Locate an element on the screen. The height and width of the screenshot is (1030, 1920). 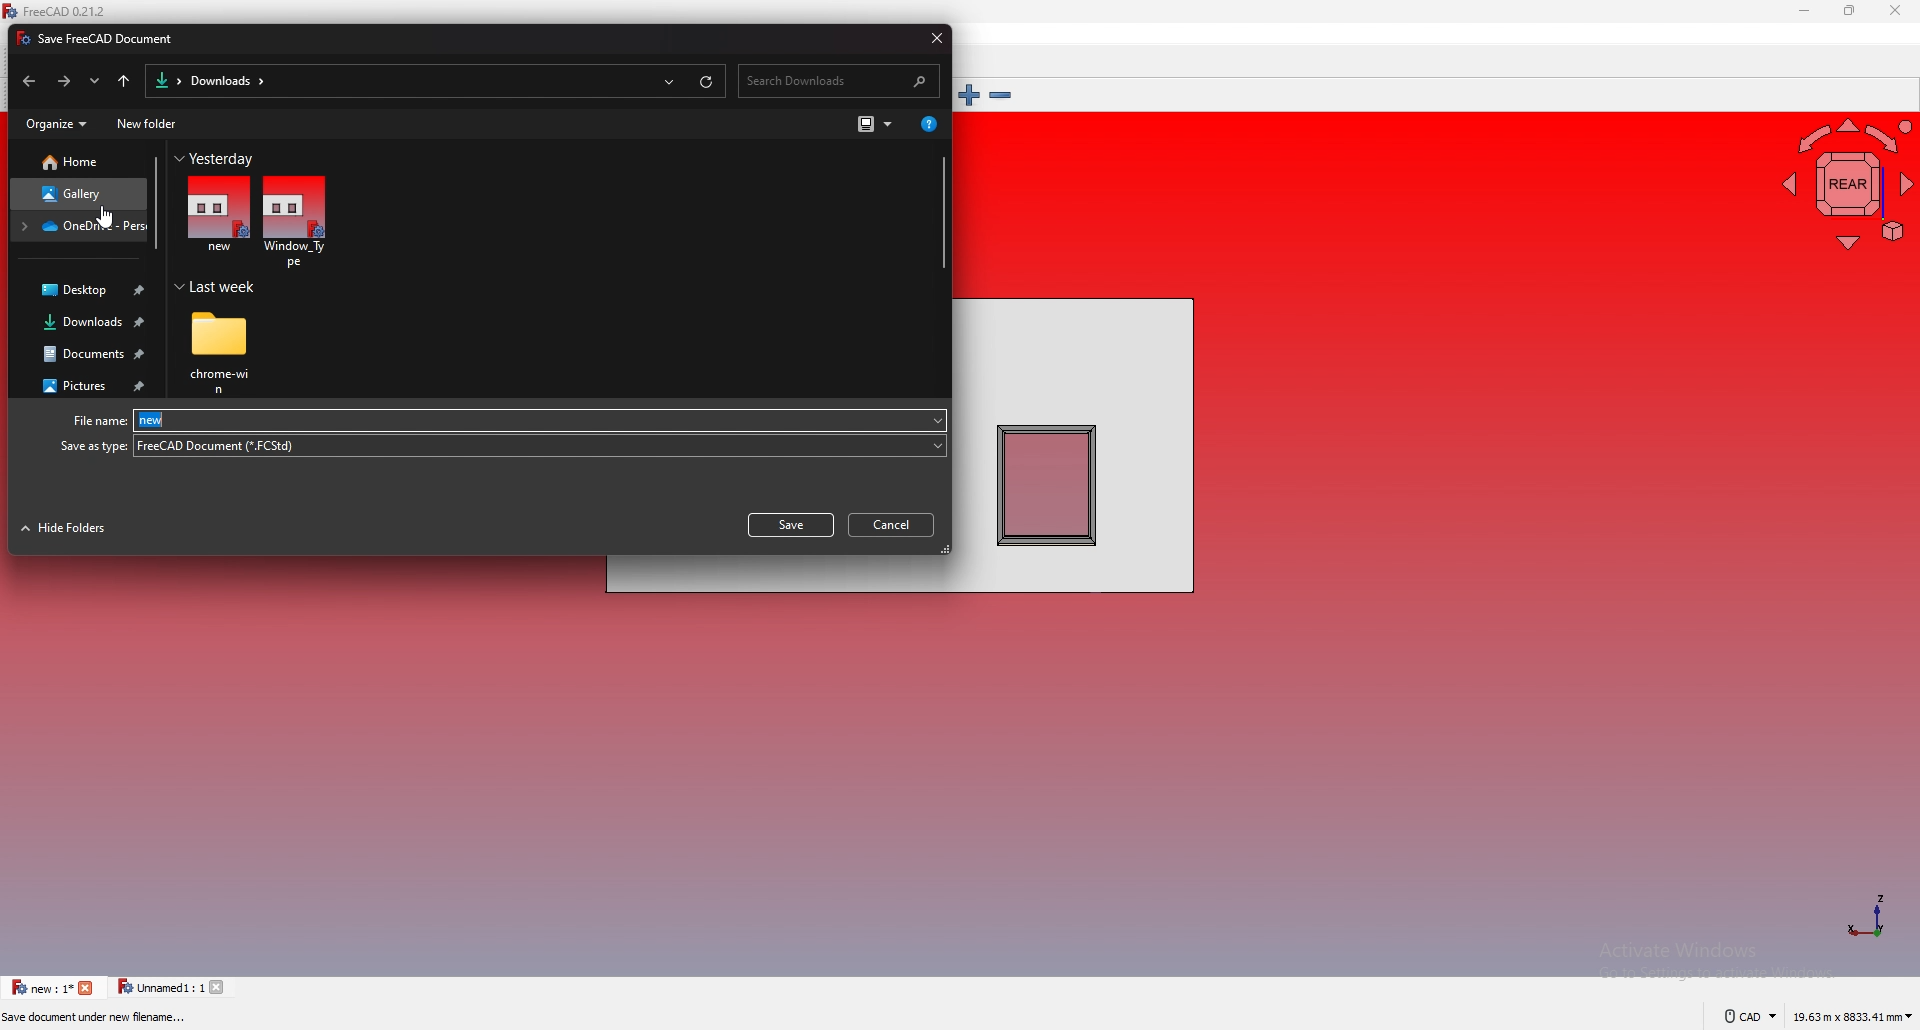
folder is located at coordinates (83, 228).